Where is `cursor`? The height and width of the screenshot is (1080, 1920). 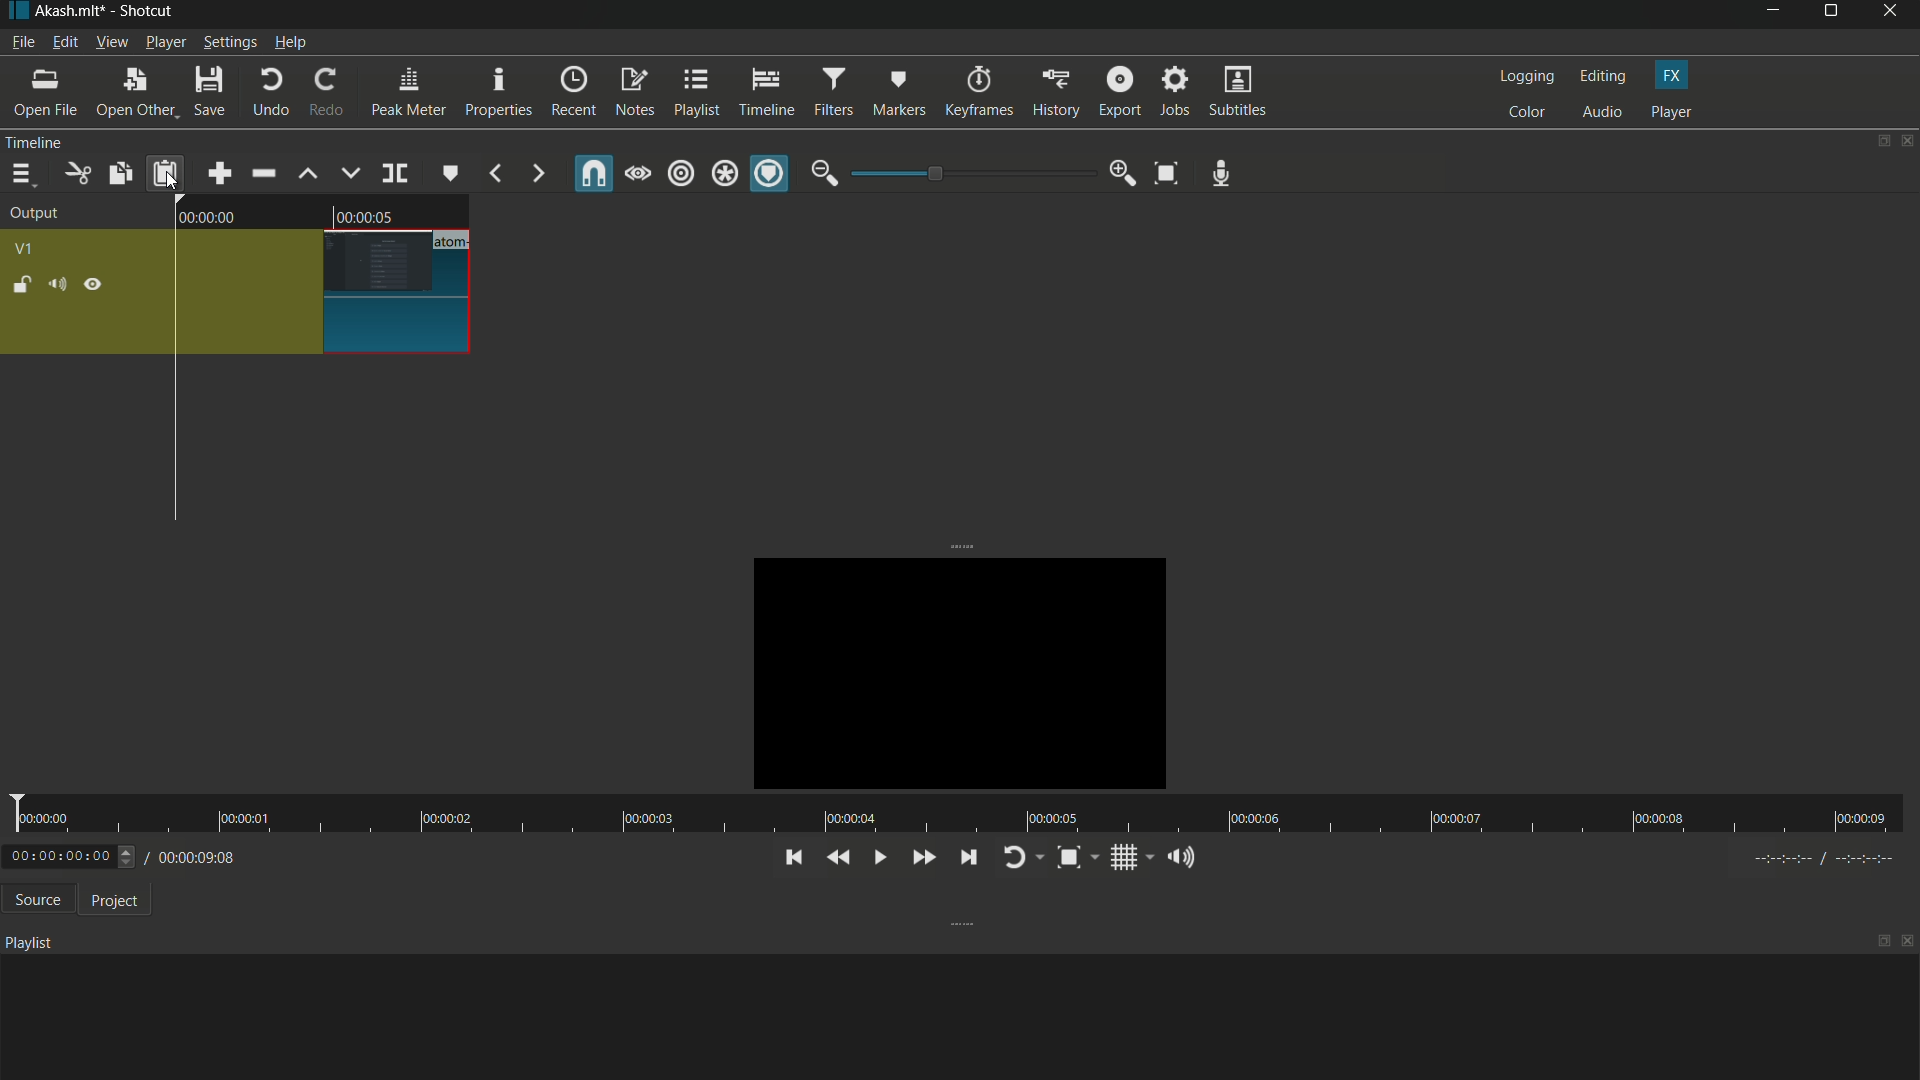 cursor is located at coordinates (172, 181).